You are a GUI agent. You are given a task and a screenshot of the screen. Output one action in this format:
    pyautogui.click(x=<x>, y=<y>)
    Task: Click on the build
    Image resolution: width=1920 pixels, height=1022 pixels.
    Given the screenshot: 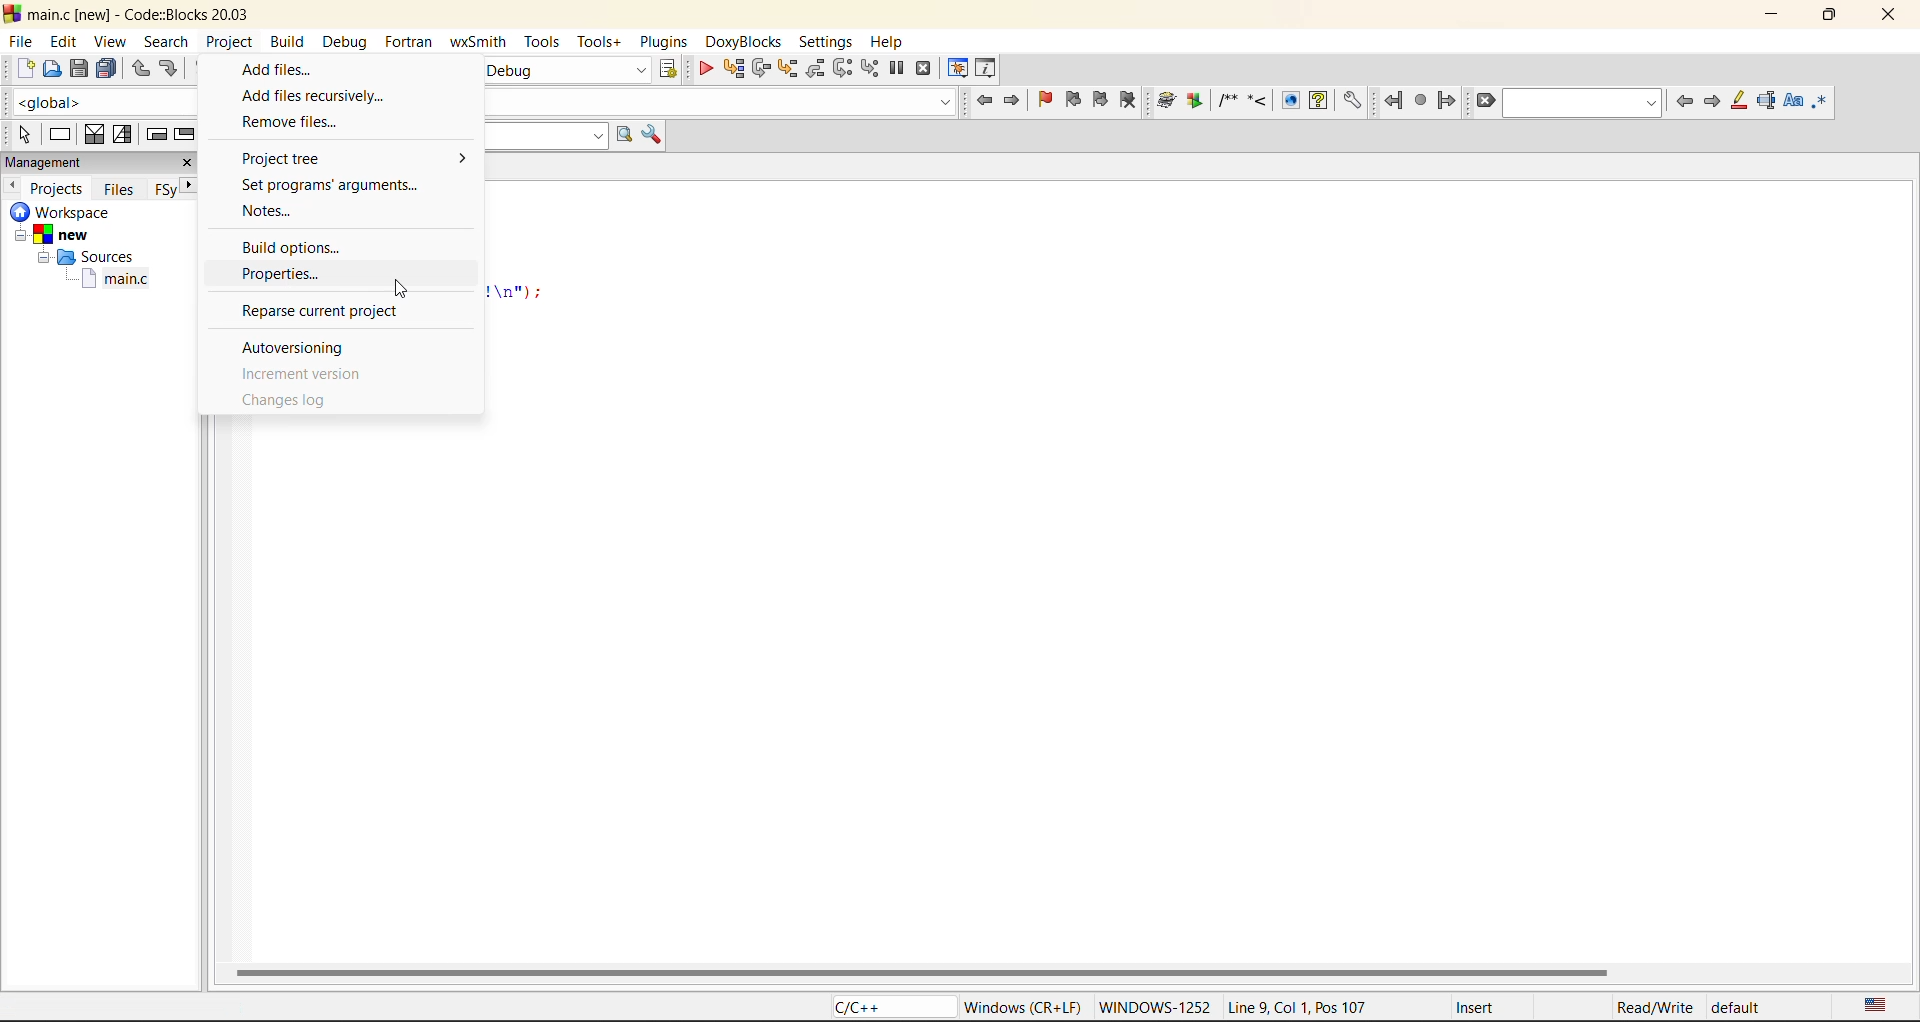 What is the action you would take?
    pyautogui.click(x=291, y=39)
    